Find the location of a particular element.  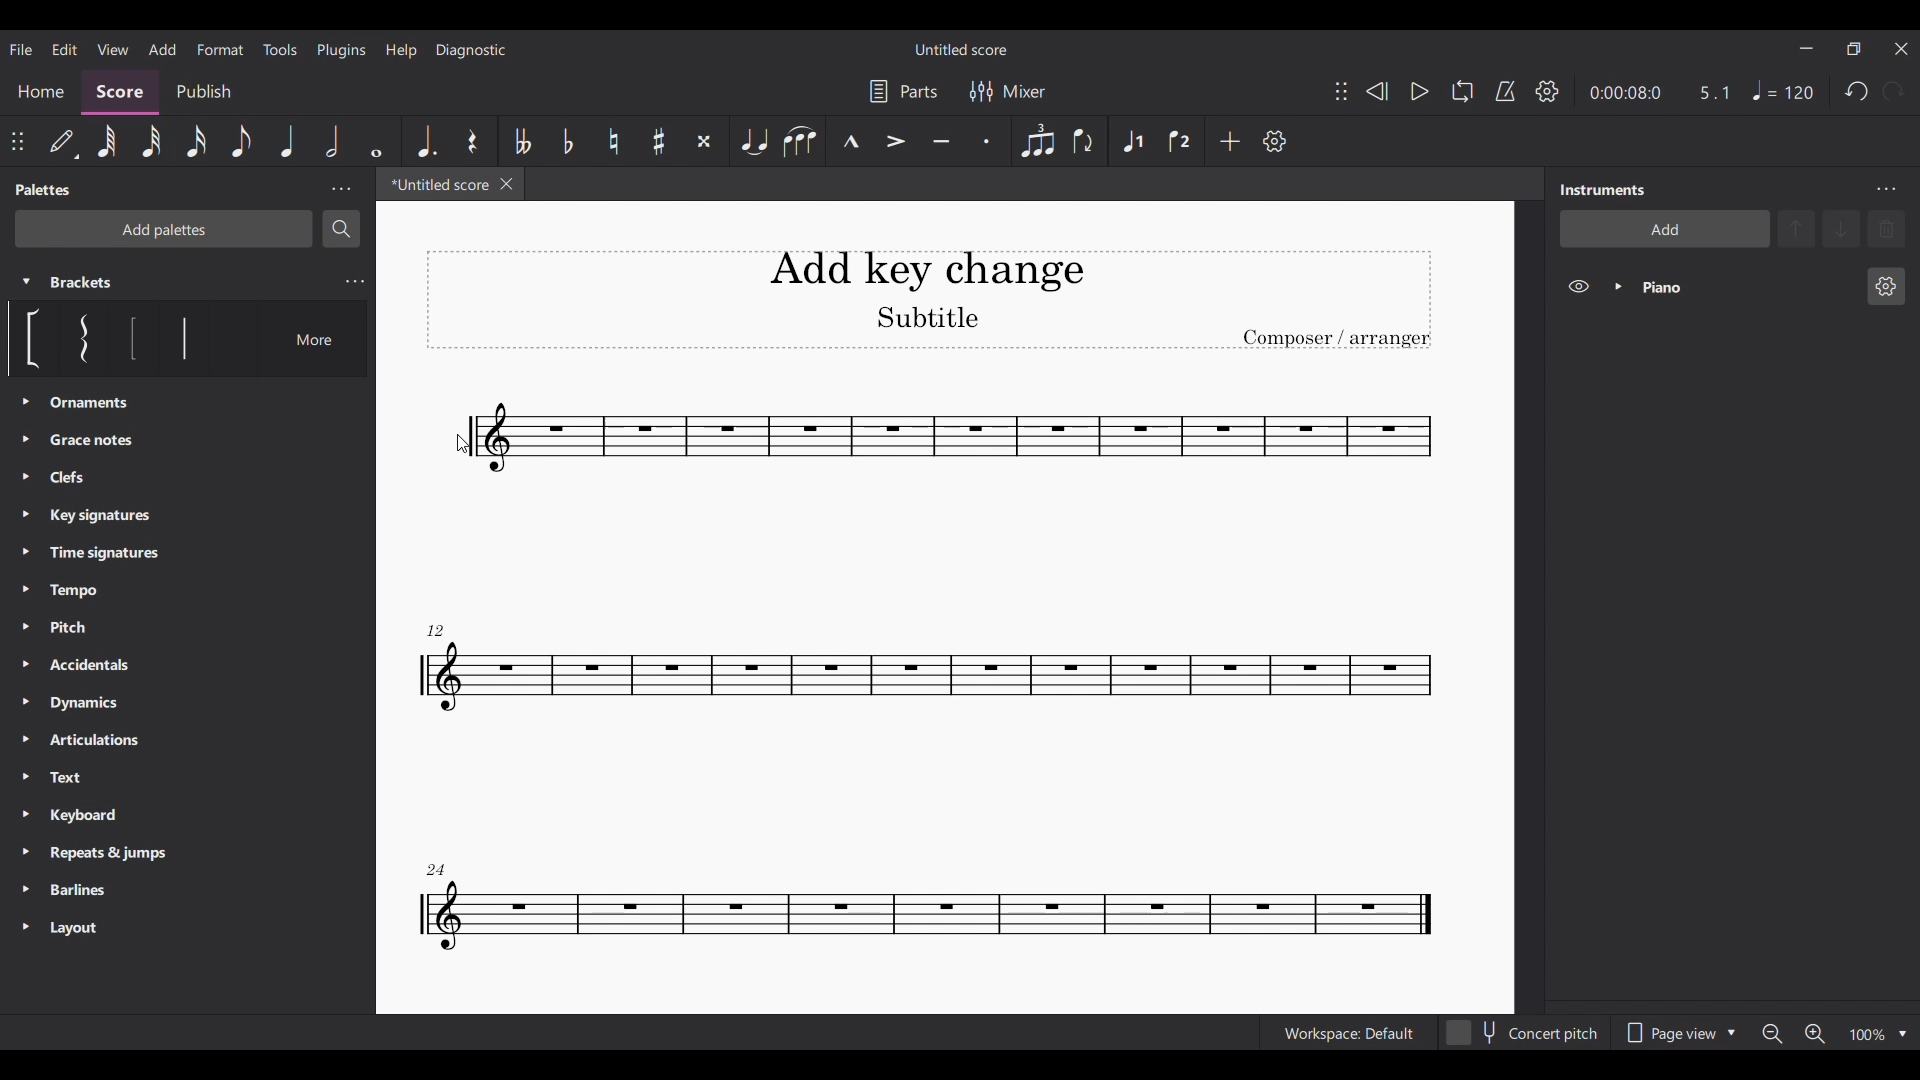

Rest is located at coordinates (472, 142).